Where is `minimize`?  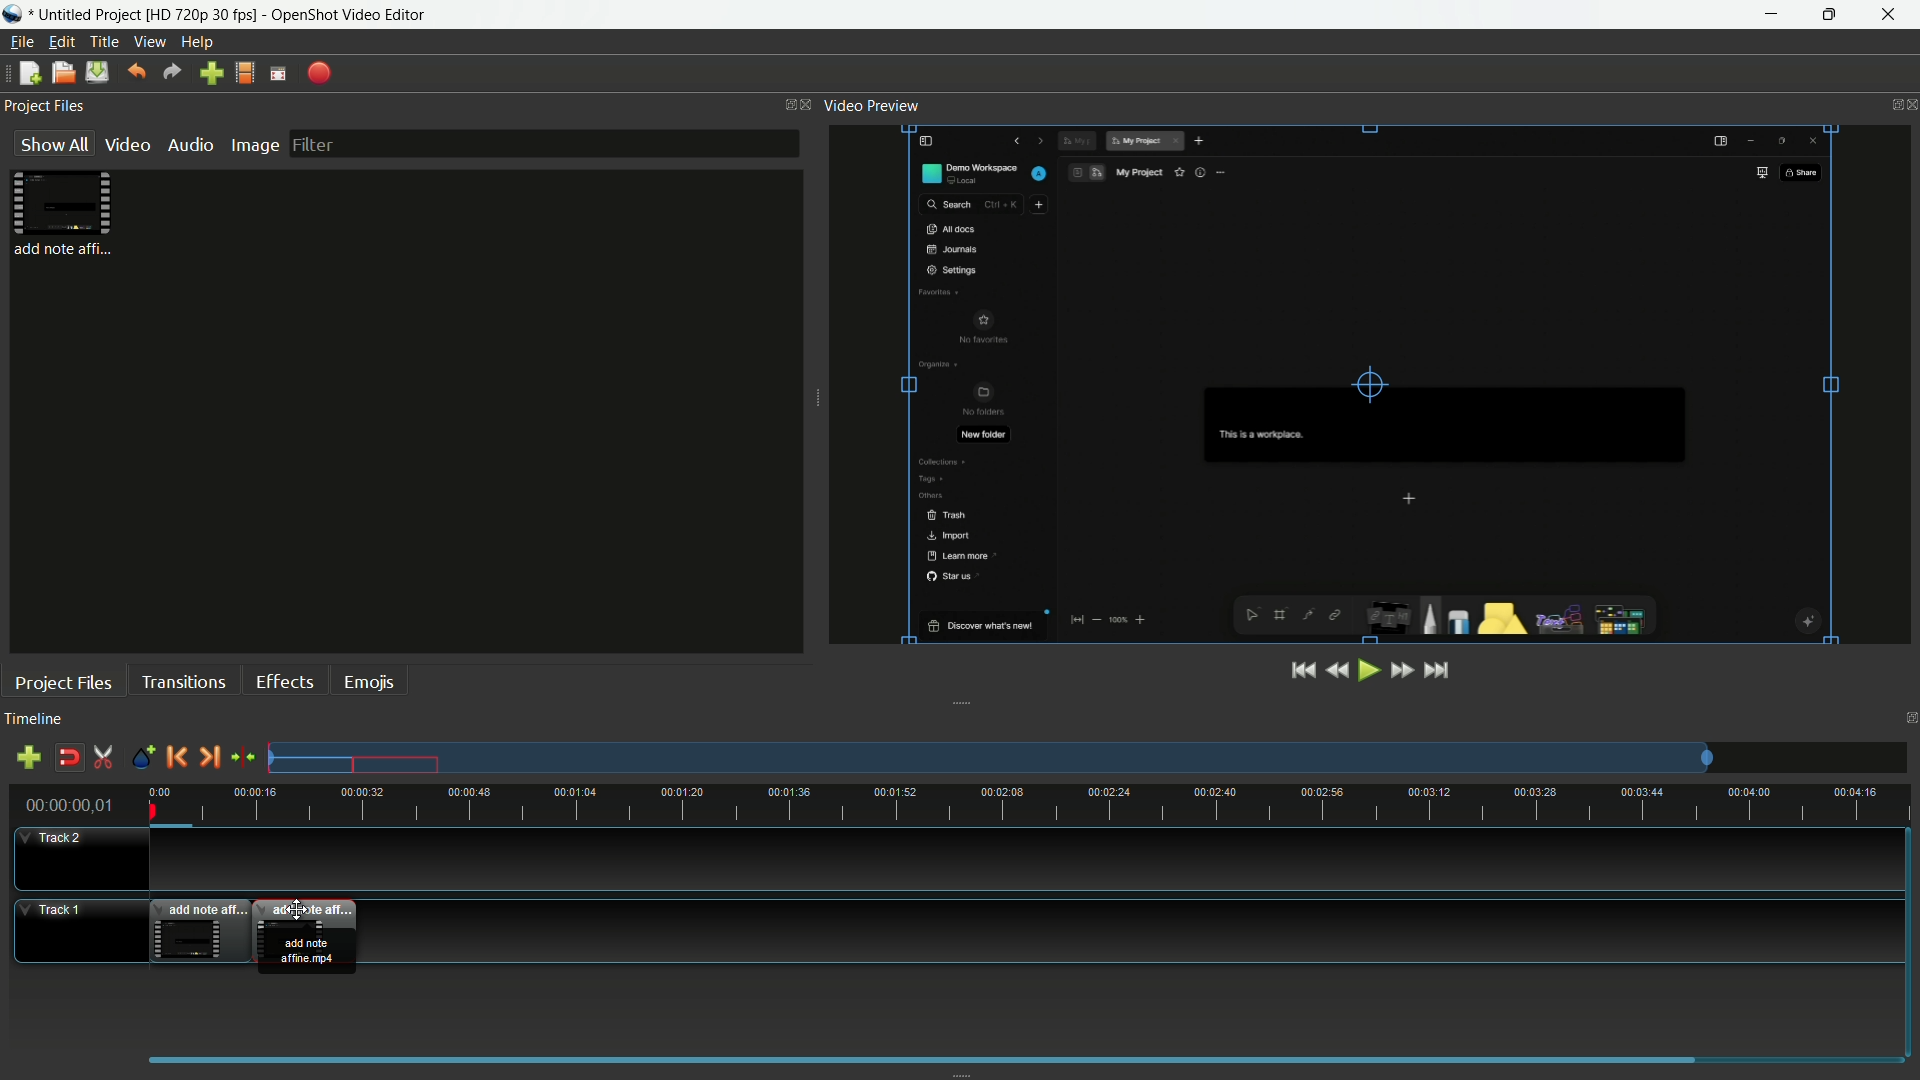 minimize is located at coordinates (1770, 15).